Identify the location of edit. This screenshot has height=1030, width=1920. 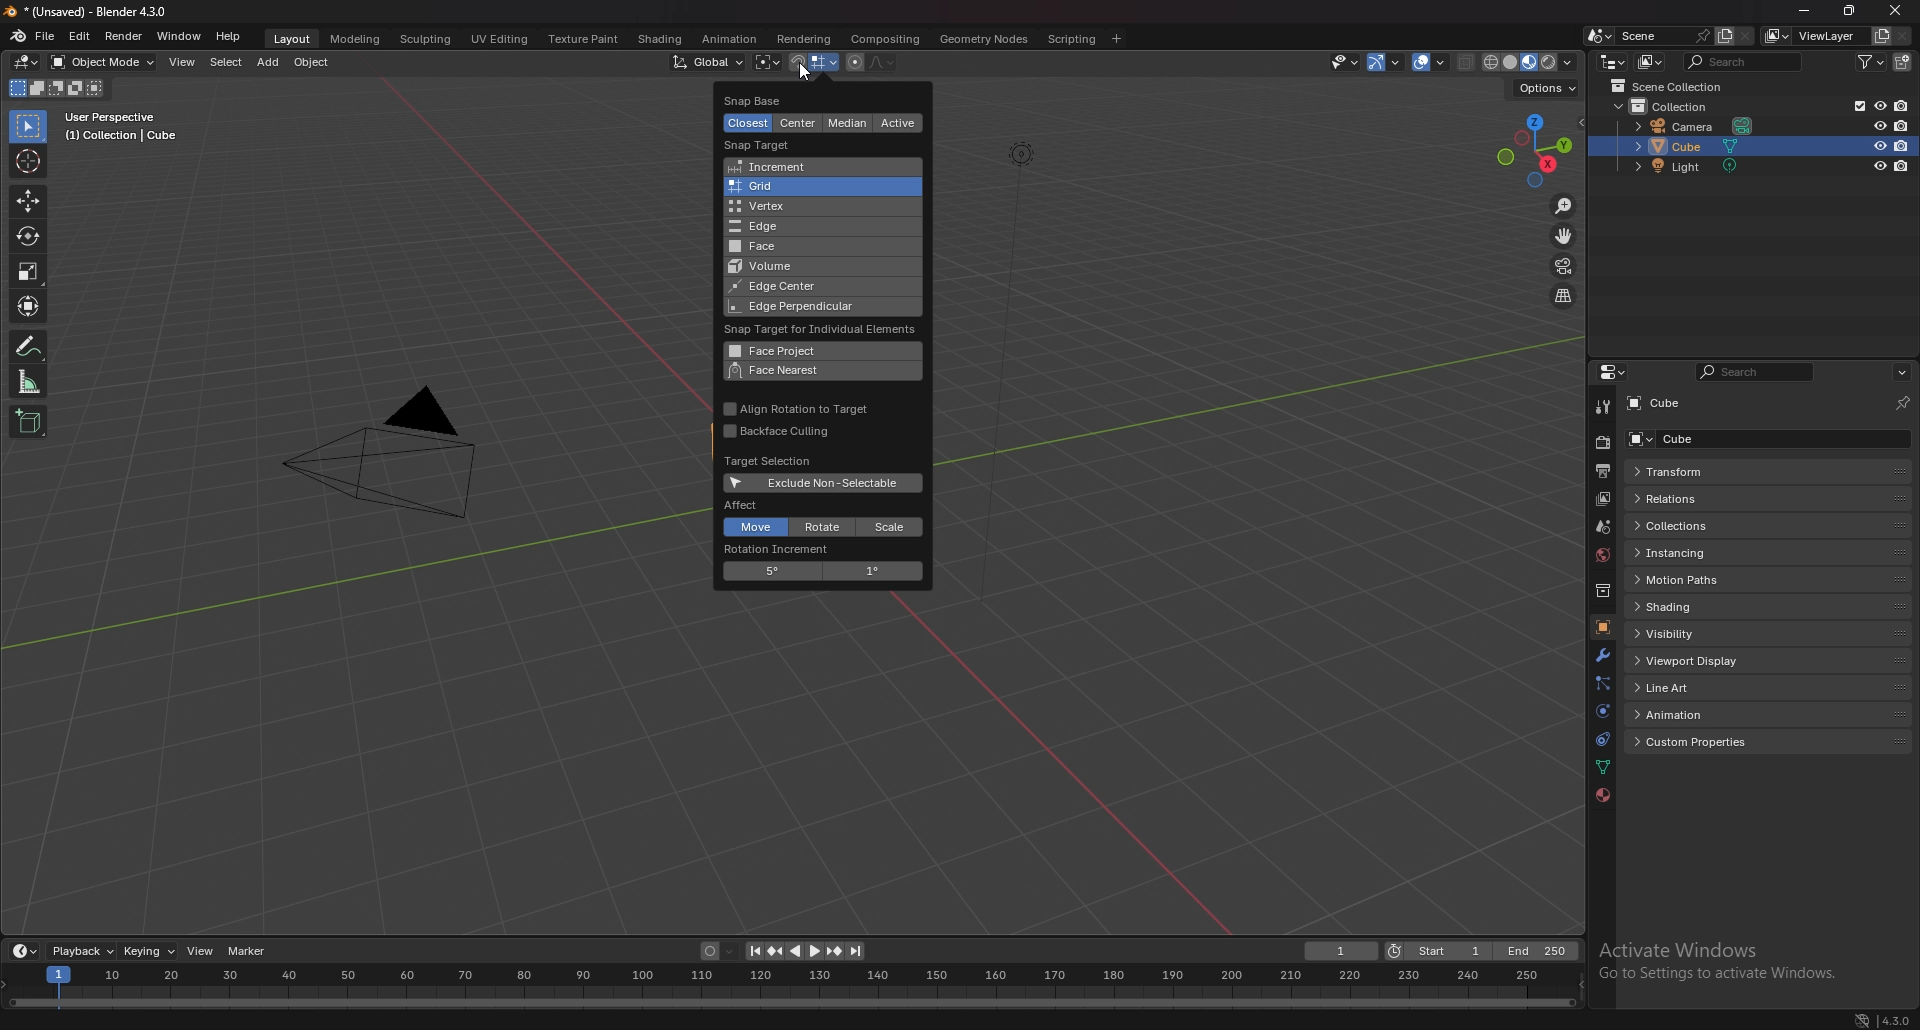
(79, 37).